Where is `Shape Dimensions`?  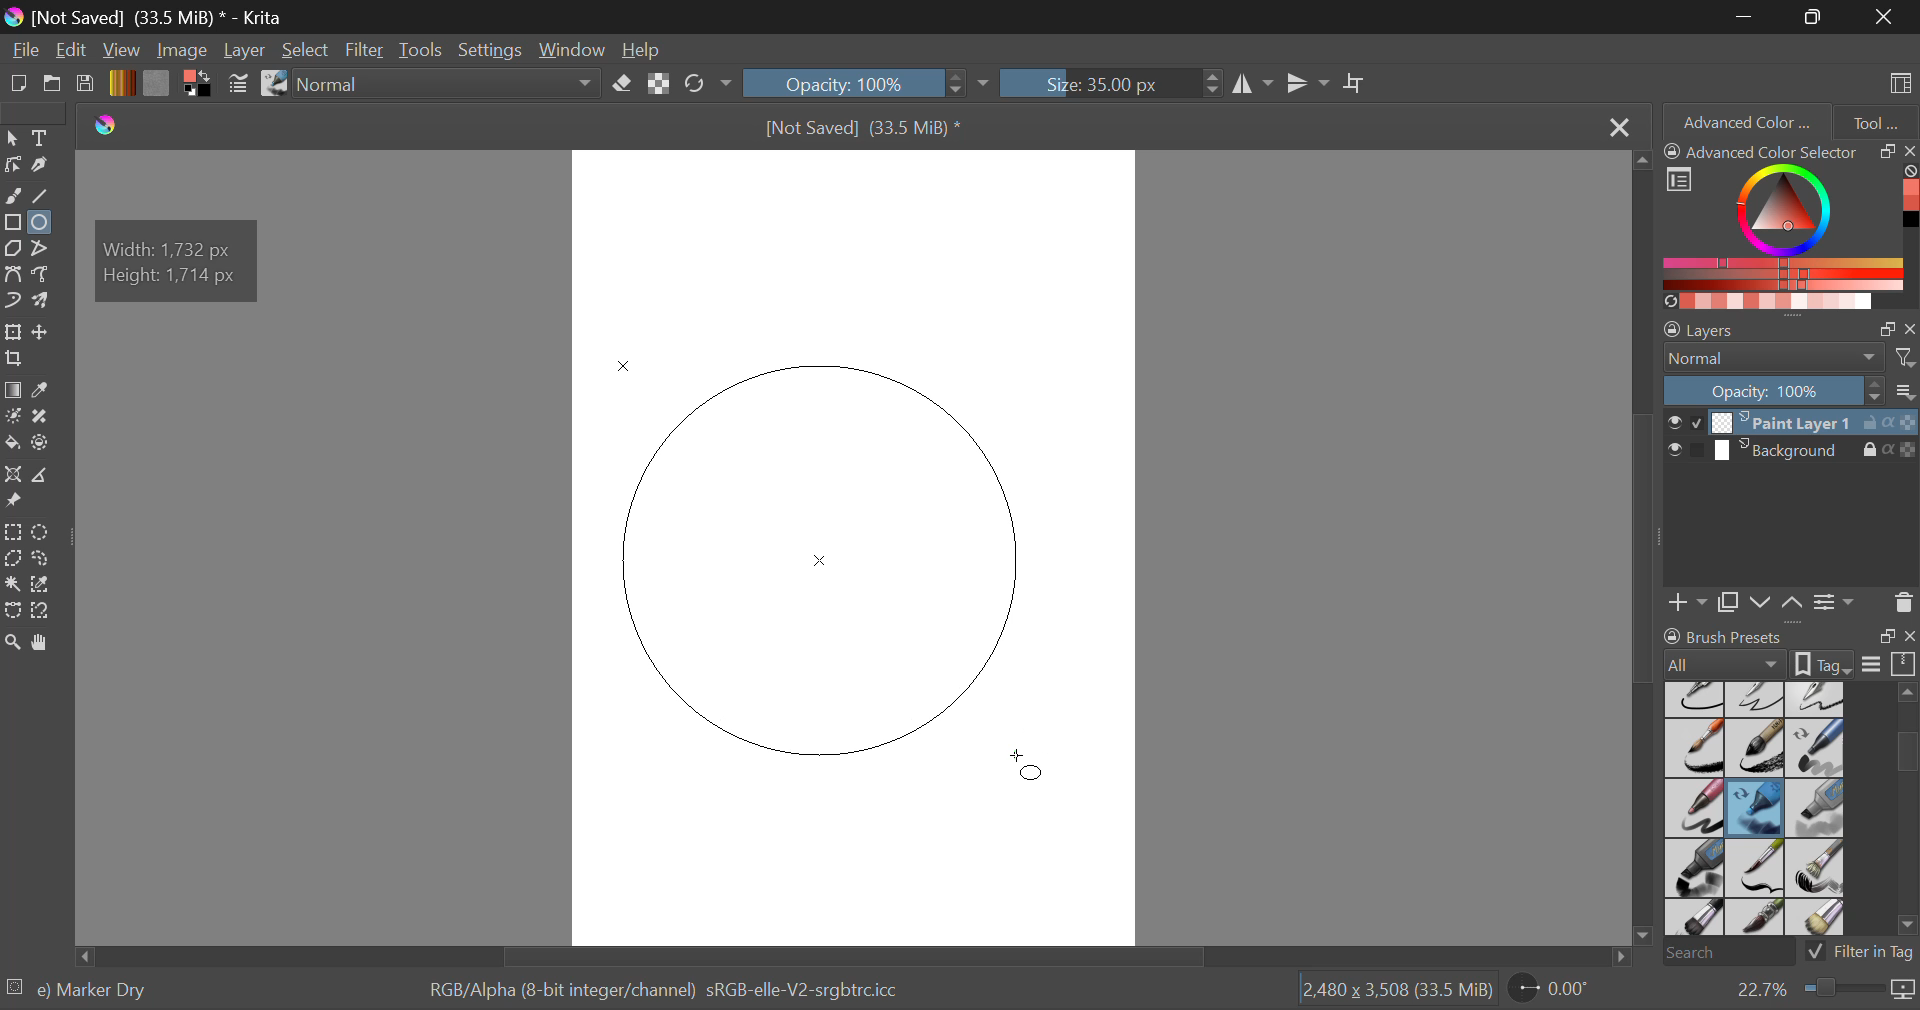
Shape Dimensions is located at coordinates (178, 258).